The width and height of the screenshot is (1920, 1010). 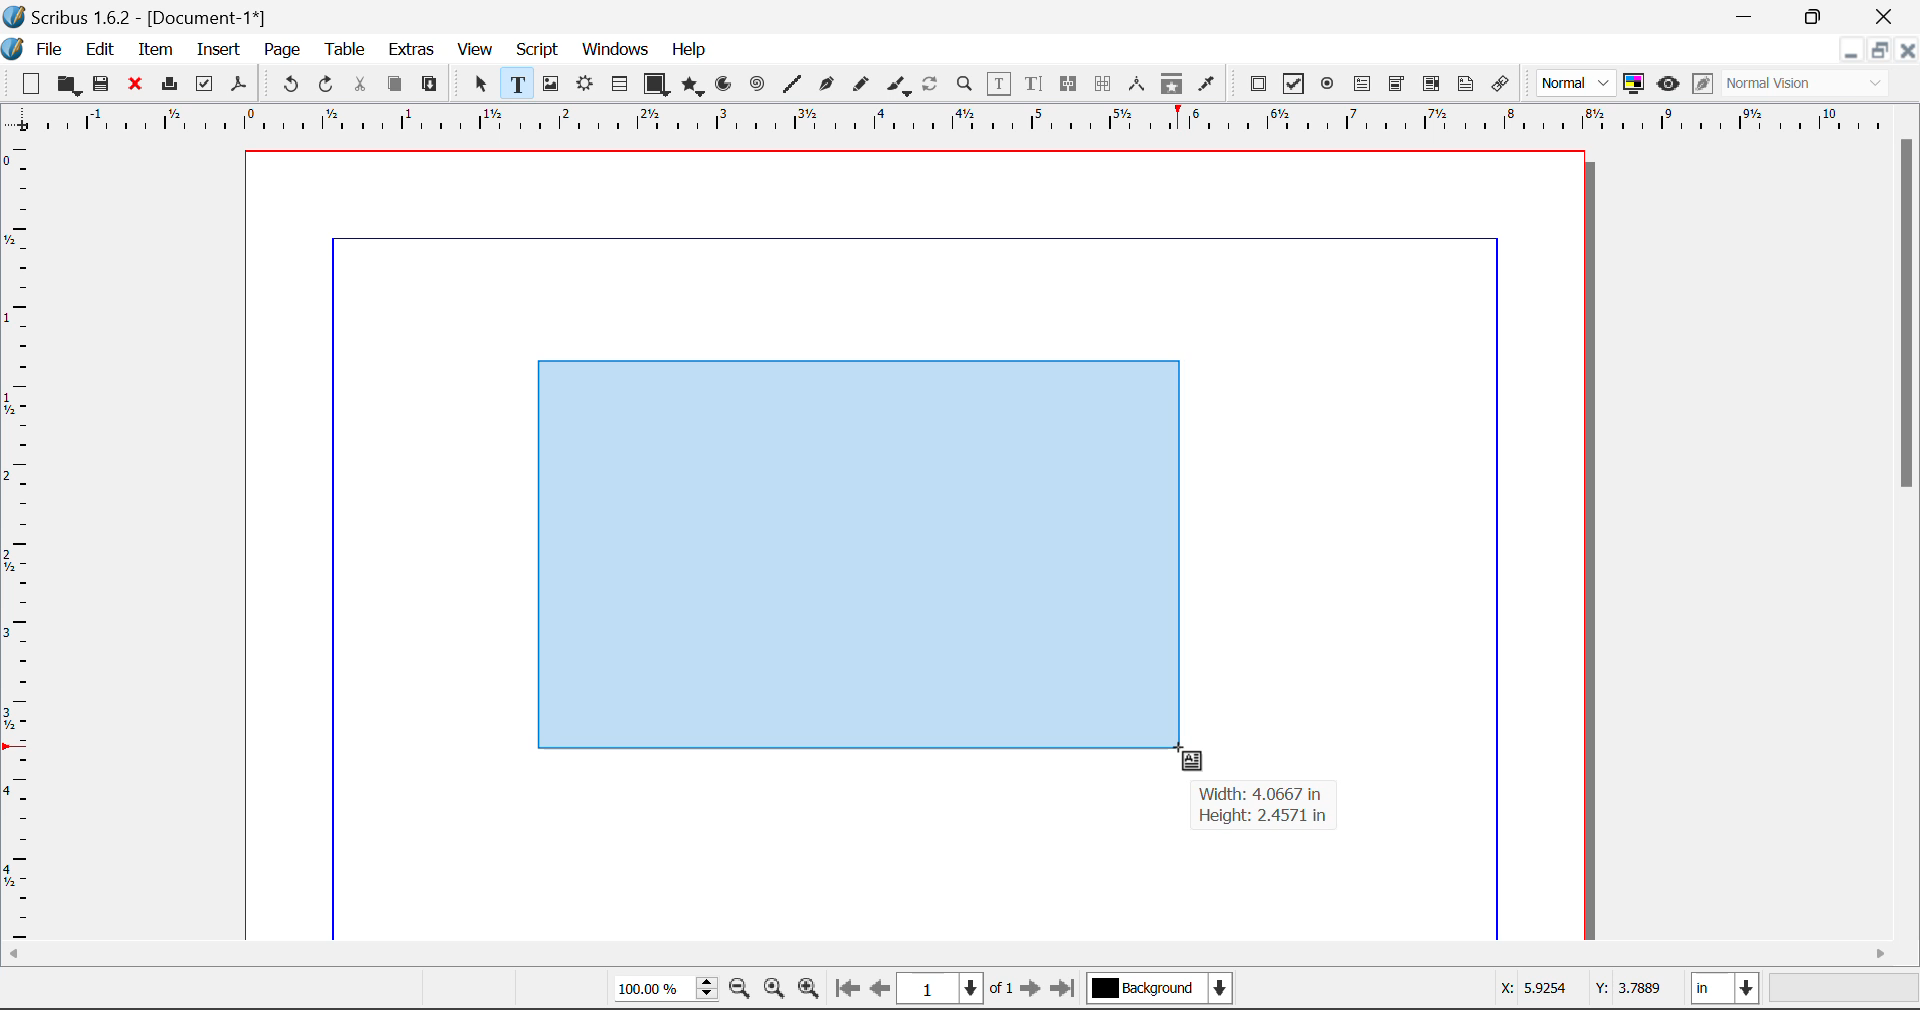 What do you see at coordinates (478, 83) in the screenshot?
I see `Select` at bounding box center [478, 83].